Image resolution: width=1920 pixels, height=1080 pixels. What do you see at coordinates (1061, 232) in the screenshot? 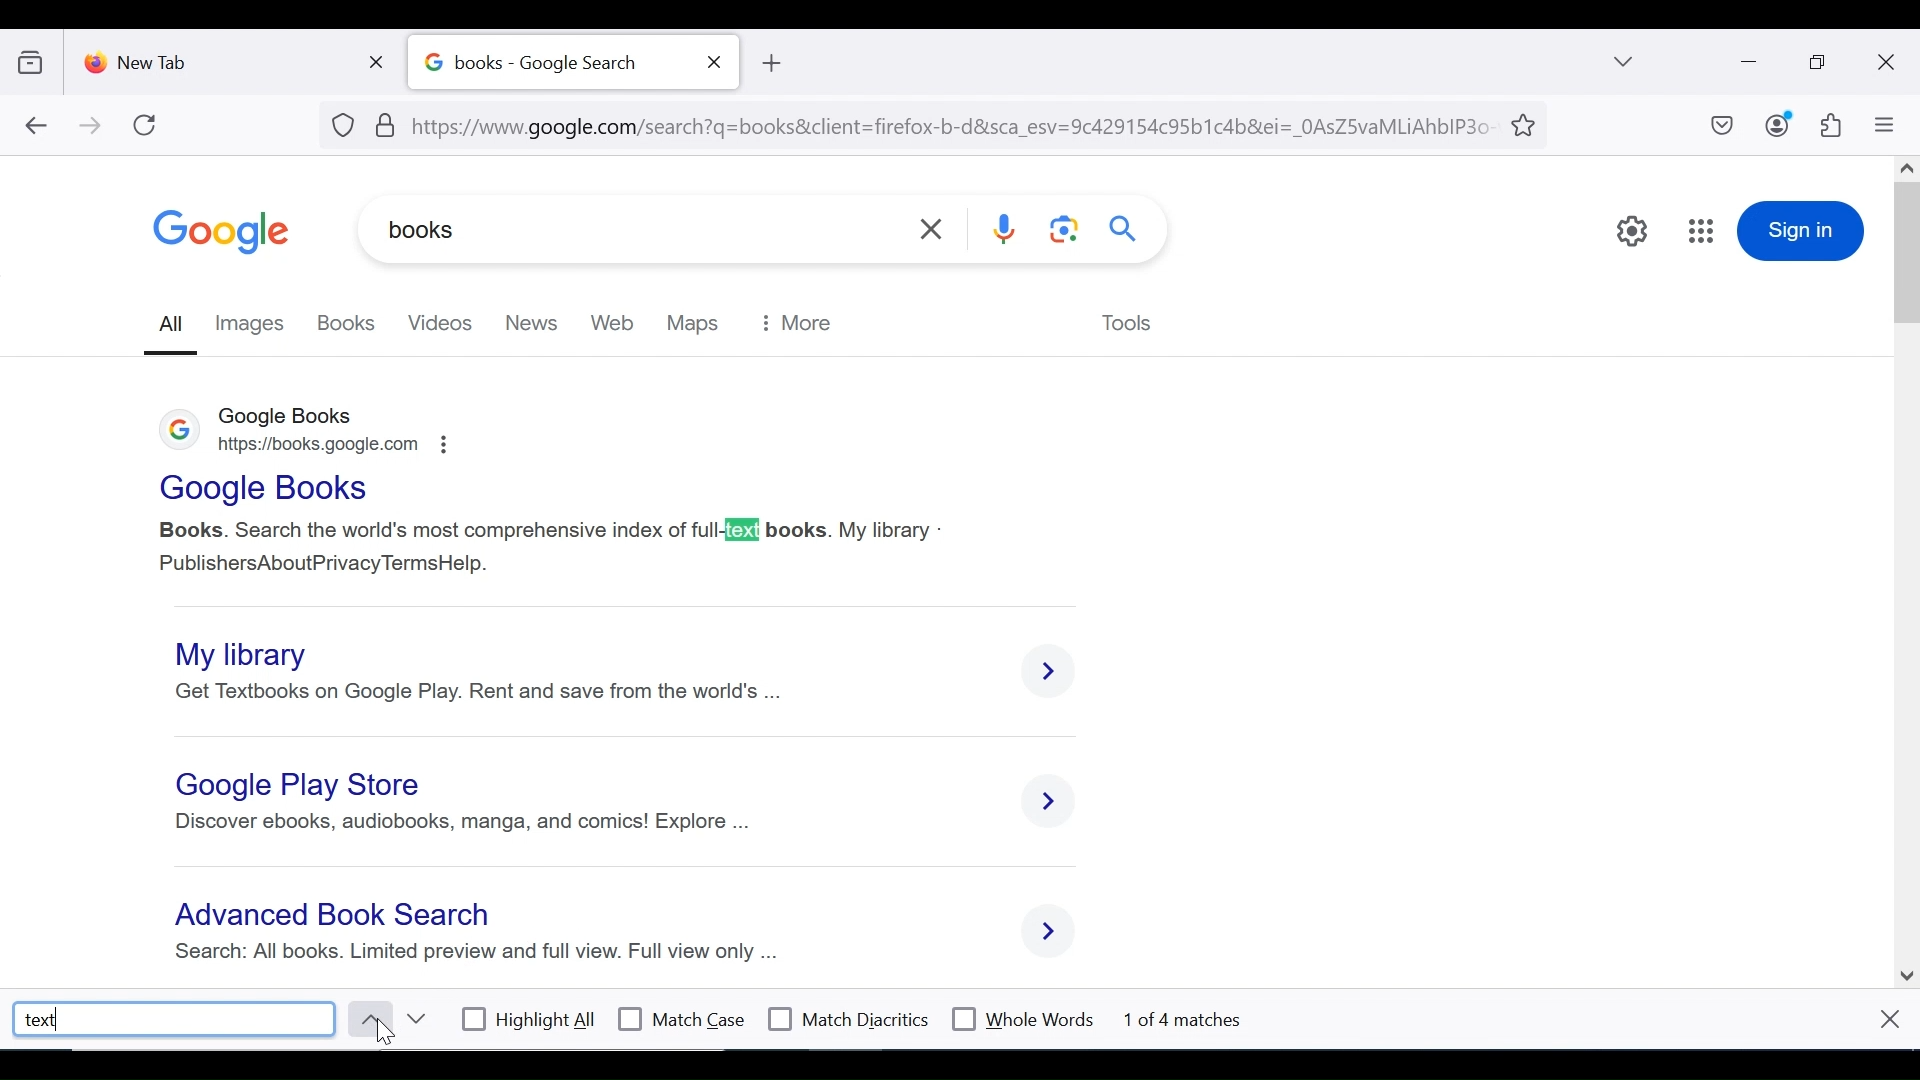
I see `google lens` at bounding box center [1061, 232].